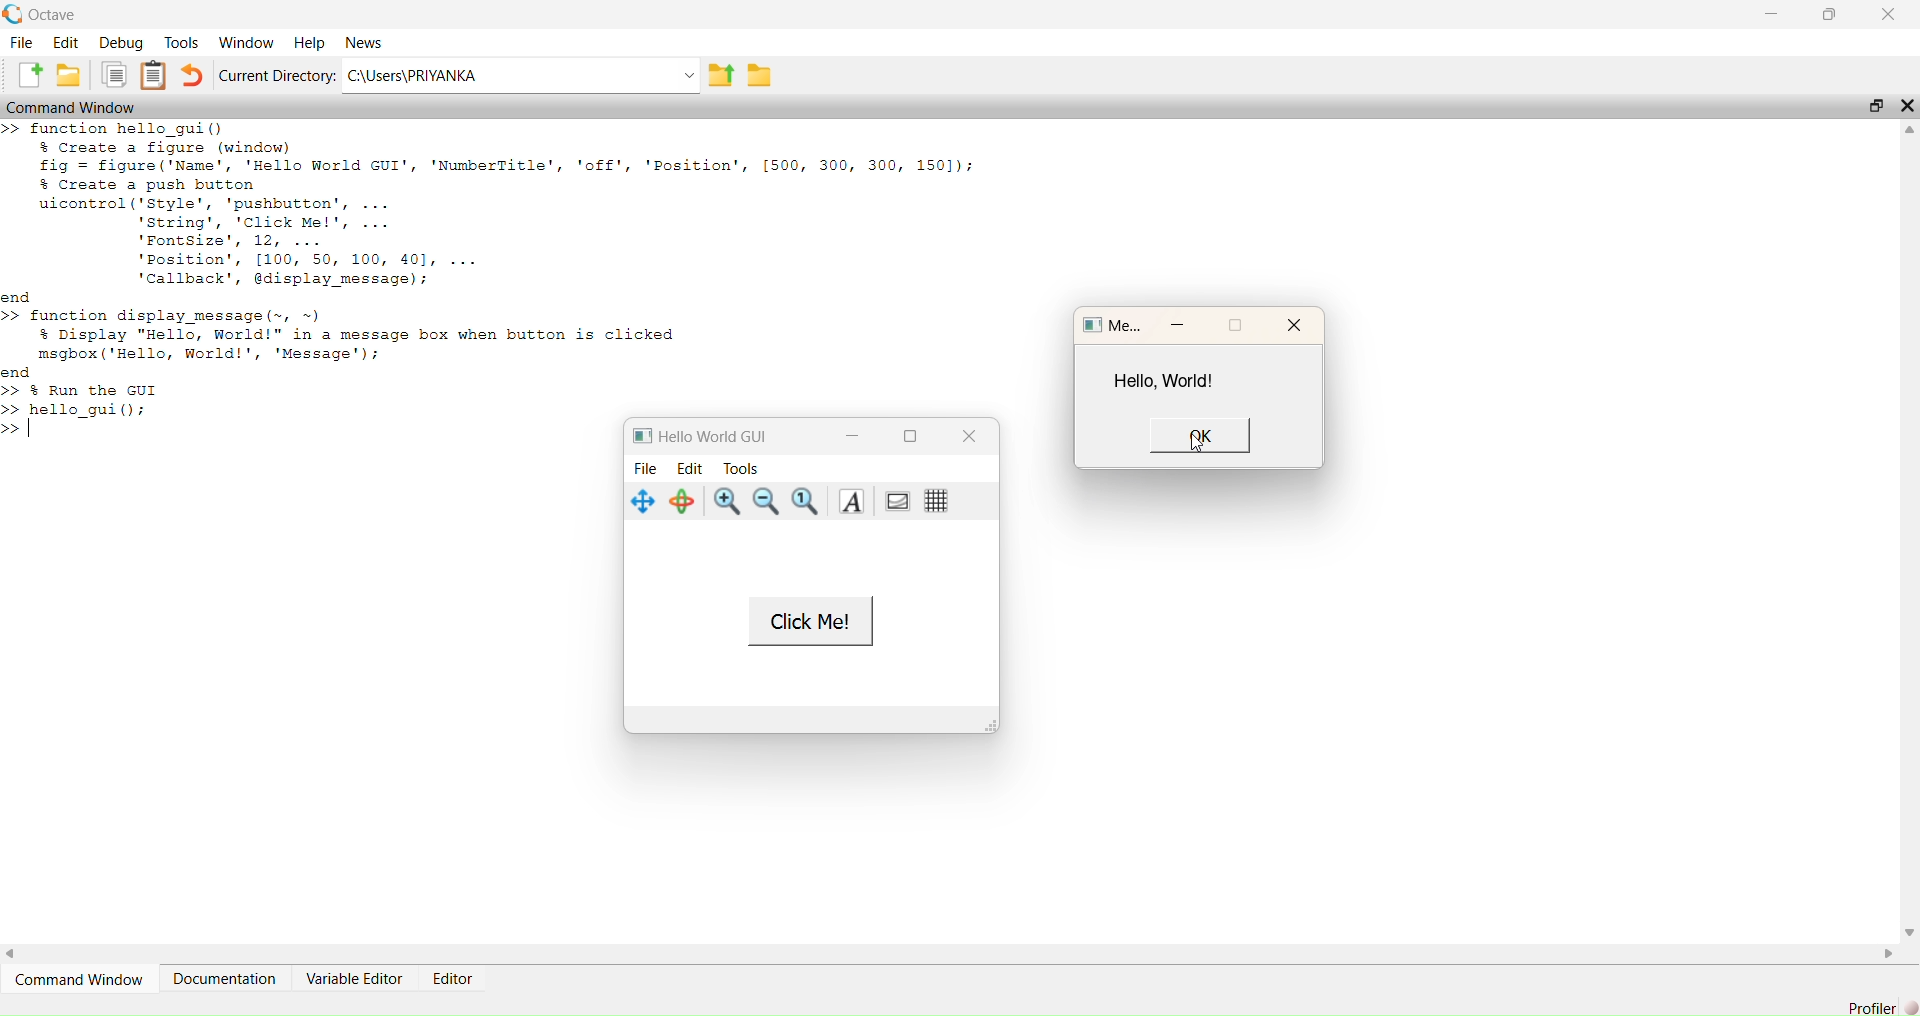 This screenshot has height=1016, width=1920. Describe the element at coordinates (1768, 12) in the screenshot. I see `minimise` at that location.